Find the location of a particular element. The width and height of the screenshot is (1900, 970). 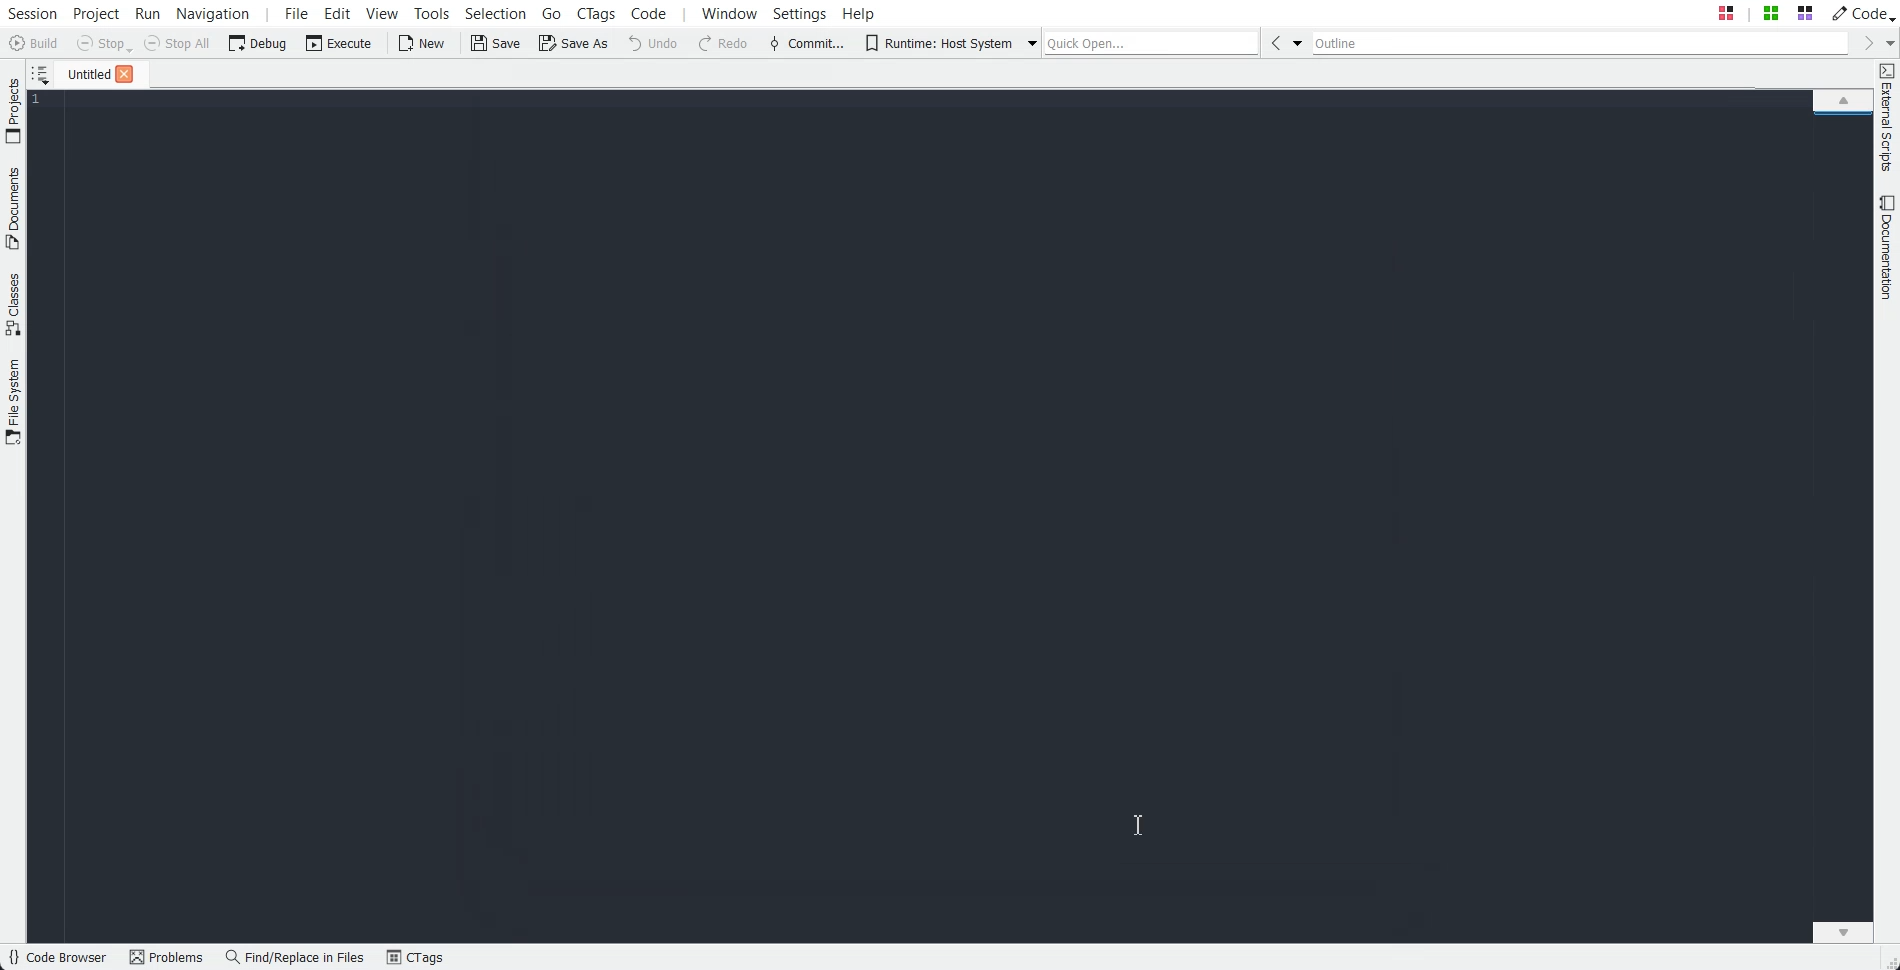

Undo is located at coordinates (653, 42).